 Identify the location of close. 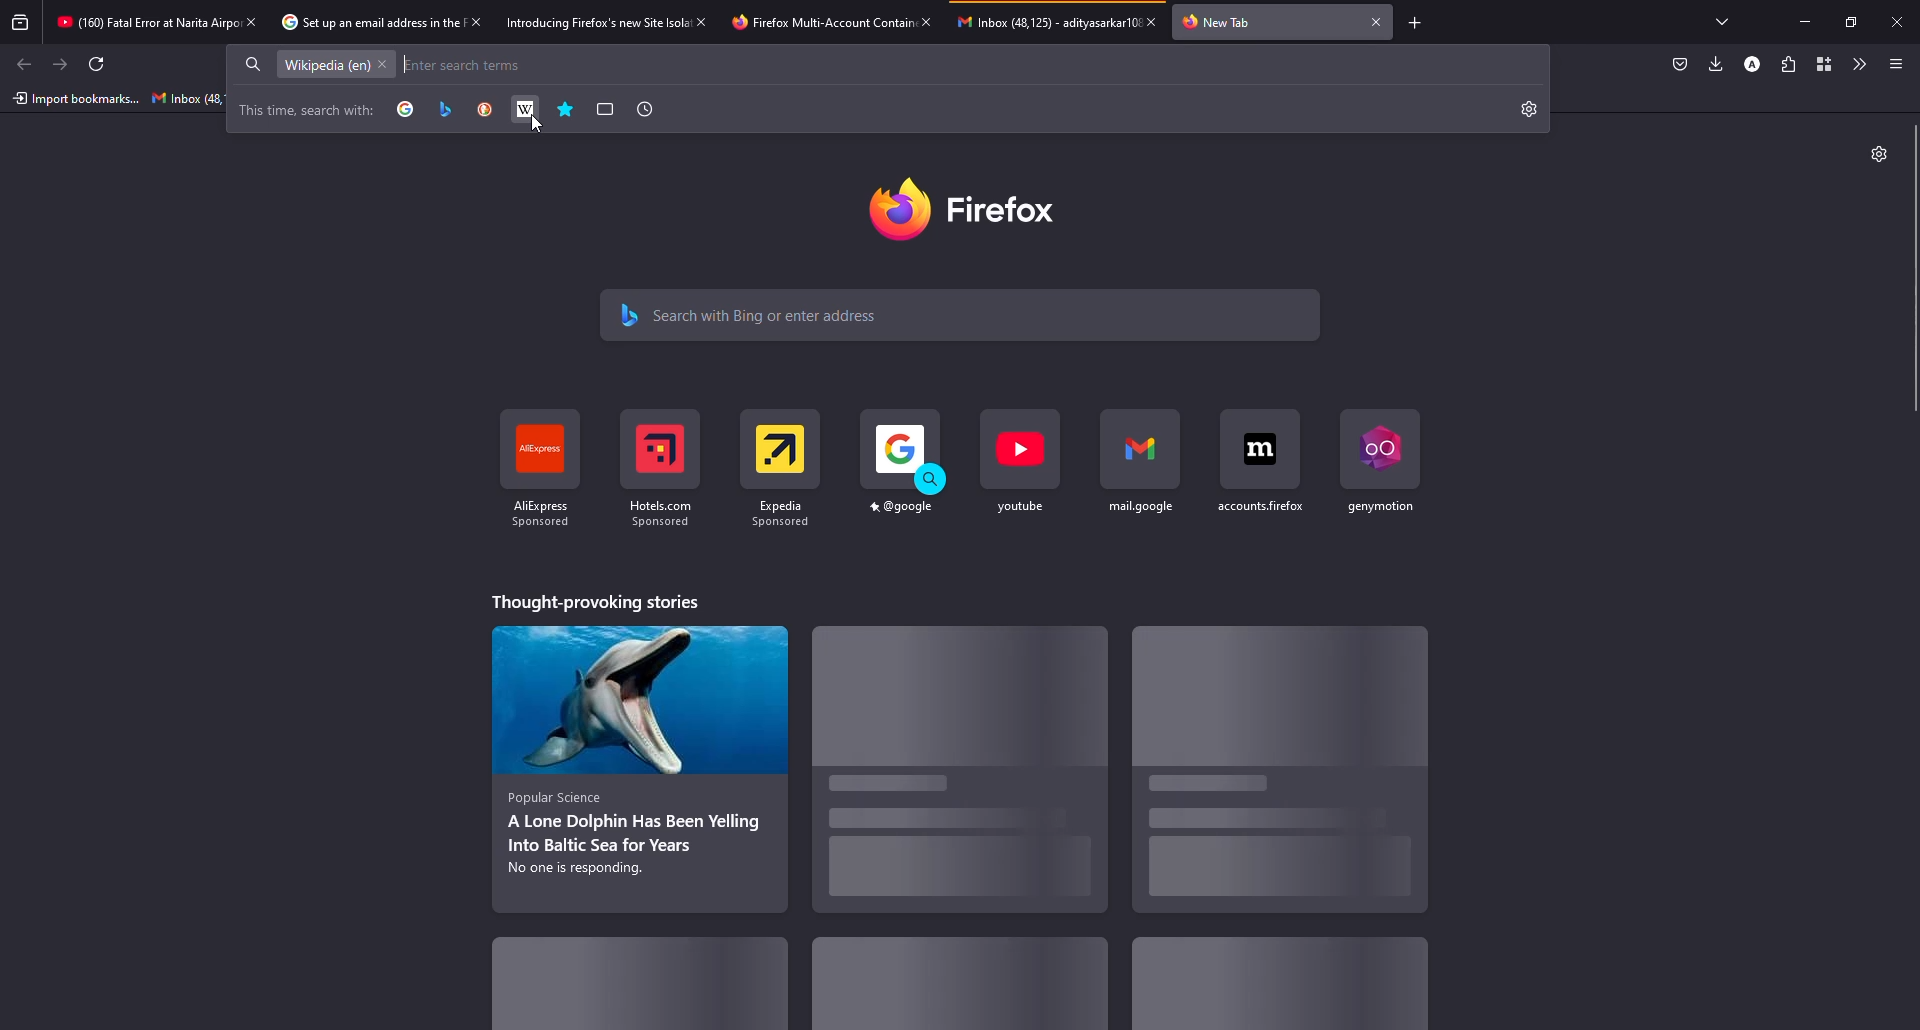
(701, 21).